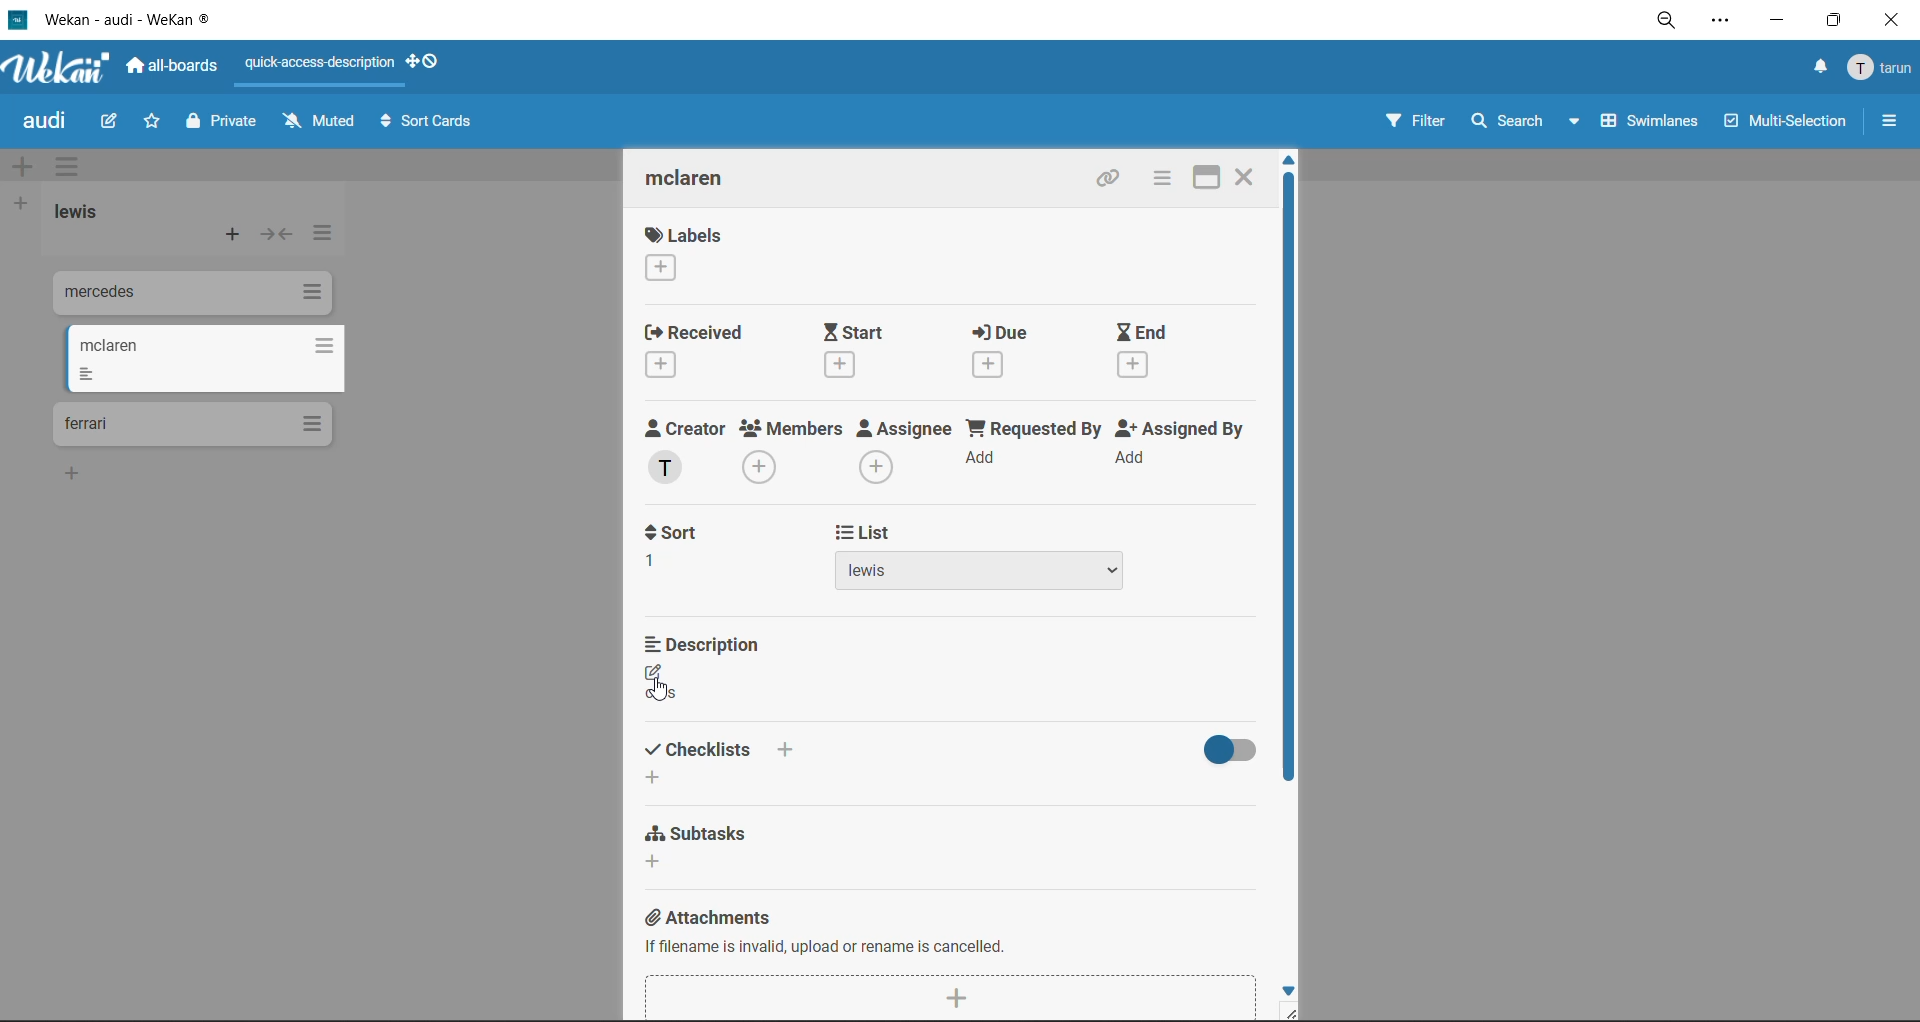 This screenshot has height=1022, width=1920. Describe the element at coordinates (319, 238) in the screenshot. I see `list actions` at that location.